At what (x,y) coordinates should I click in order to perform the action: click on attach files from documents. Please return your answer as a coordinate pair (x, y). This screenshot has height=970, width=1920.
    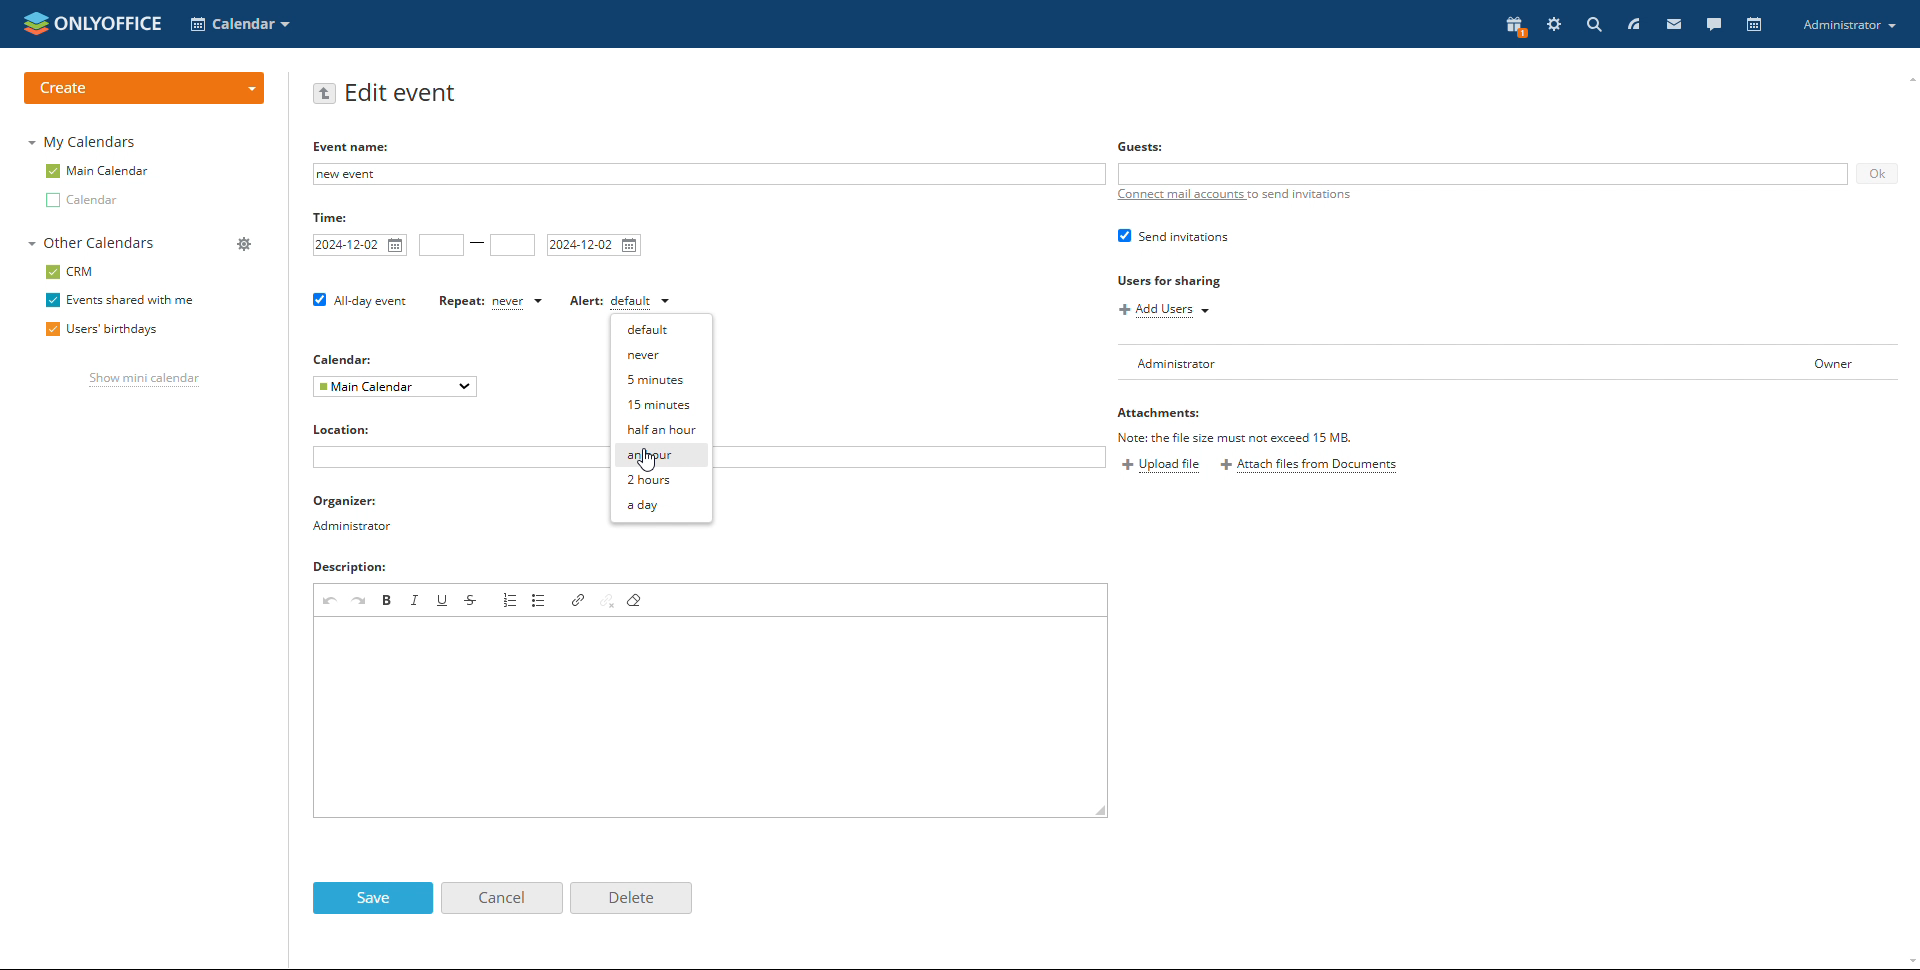
    Looking at the image, I should click on (1316, 466).